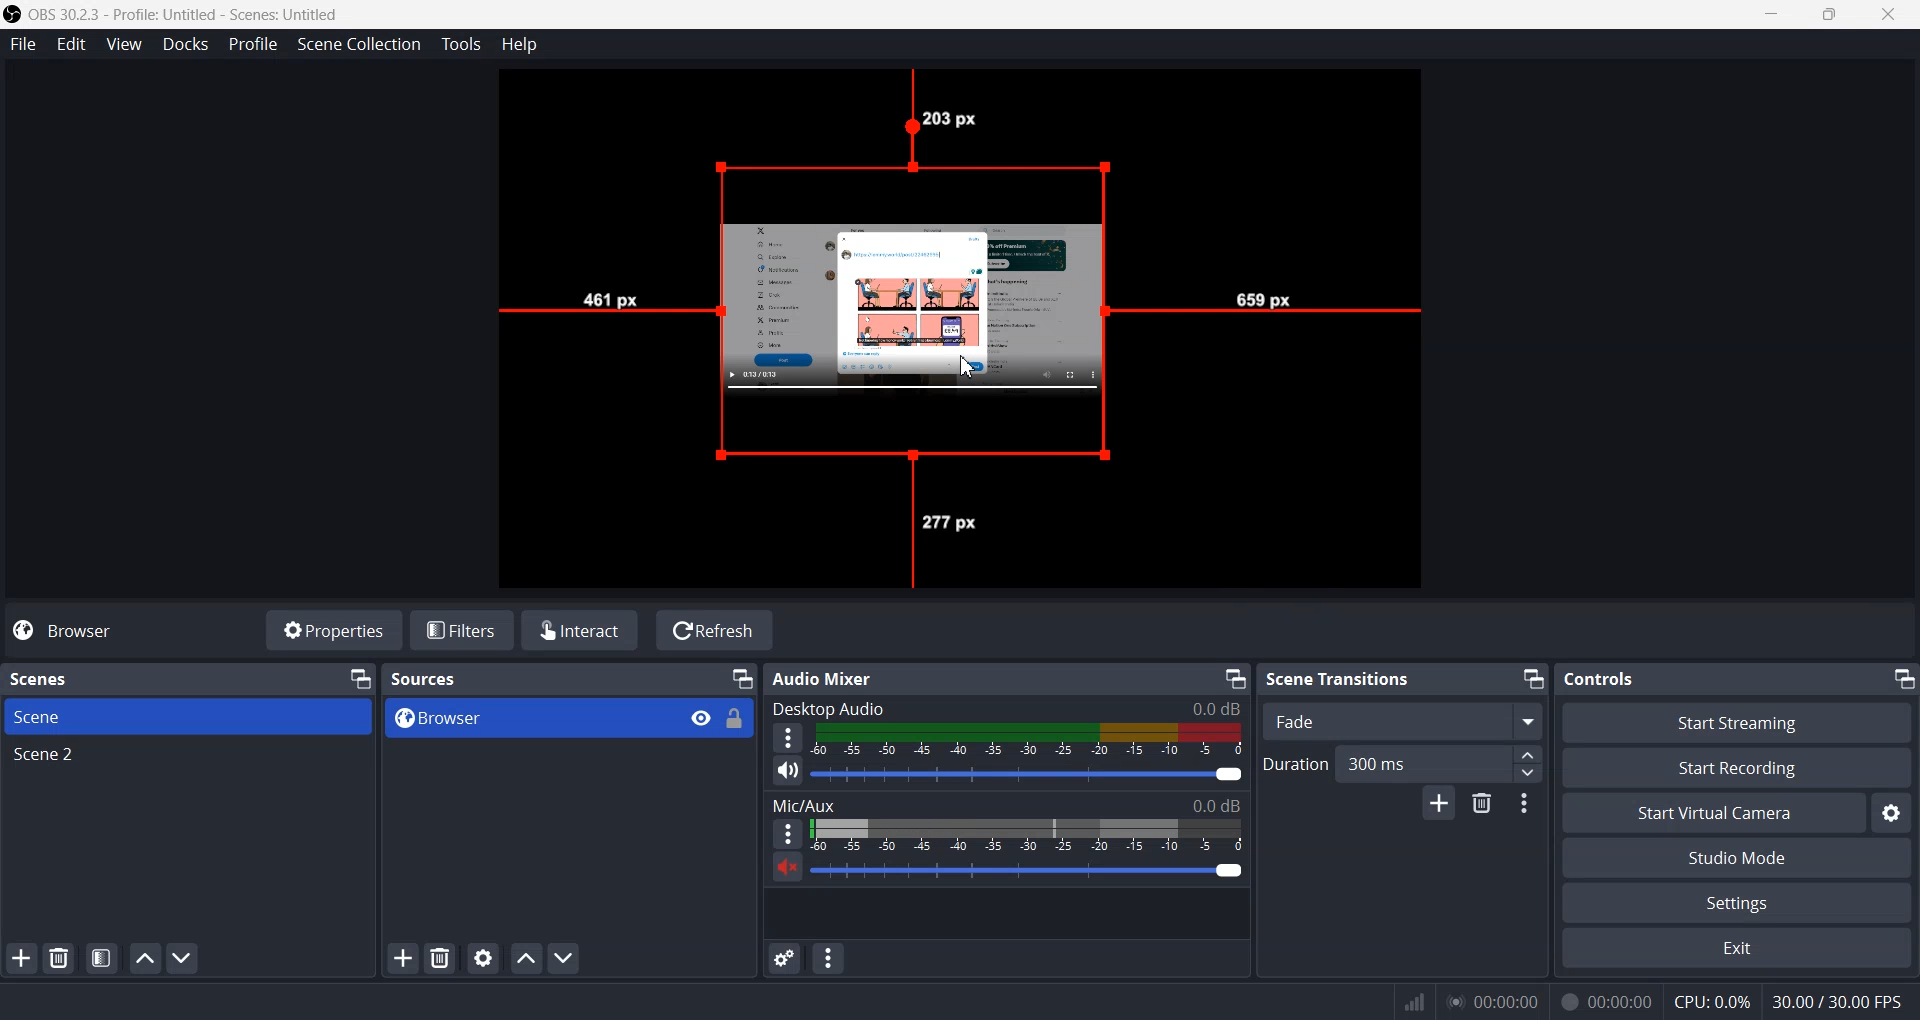 This screenshot has height=1020, width=1920. I want to click on Docks, so click(183, 43).